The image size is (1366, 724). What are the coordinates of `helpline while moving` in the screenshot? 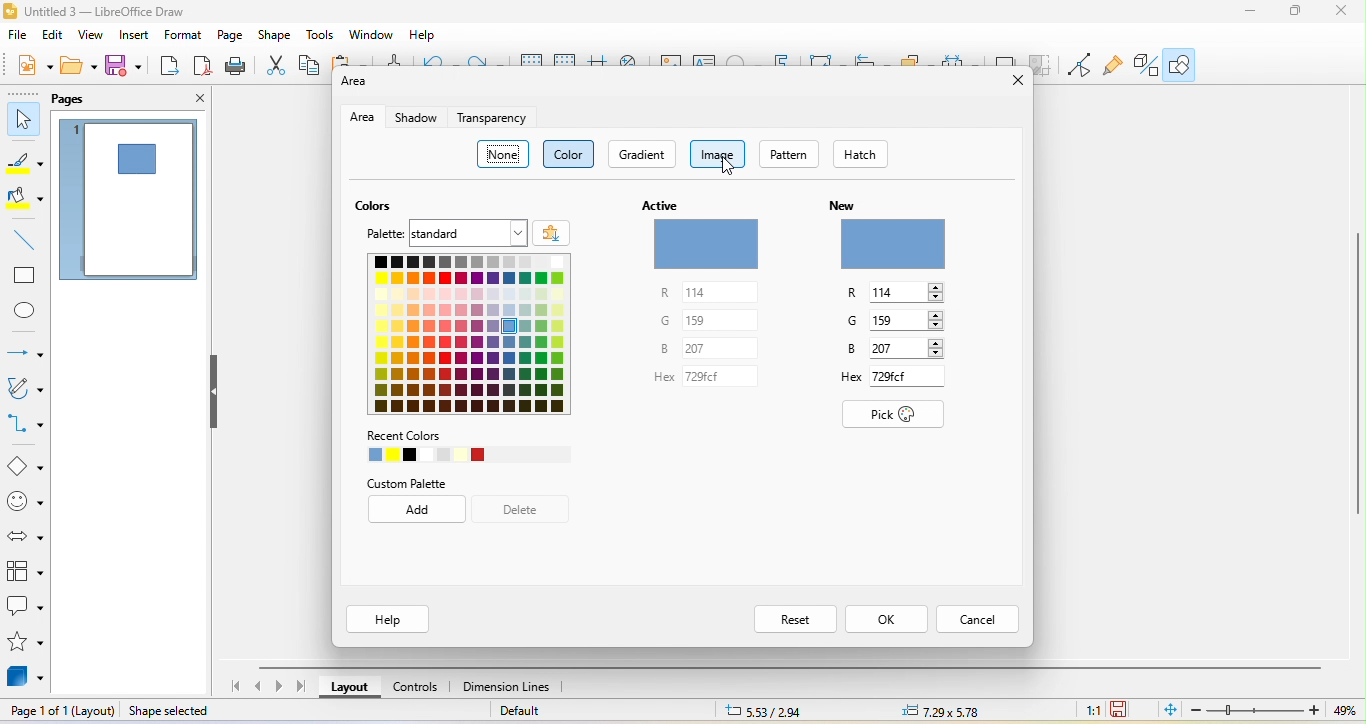 It's located at (598, 62).